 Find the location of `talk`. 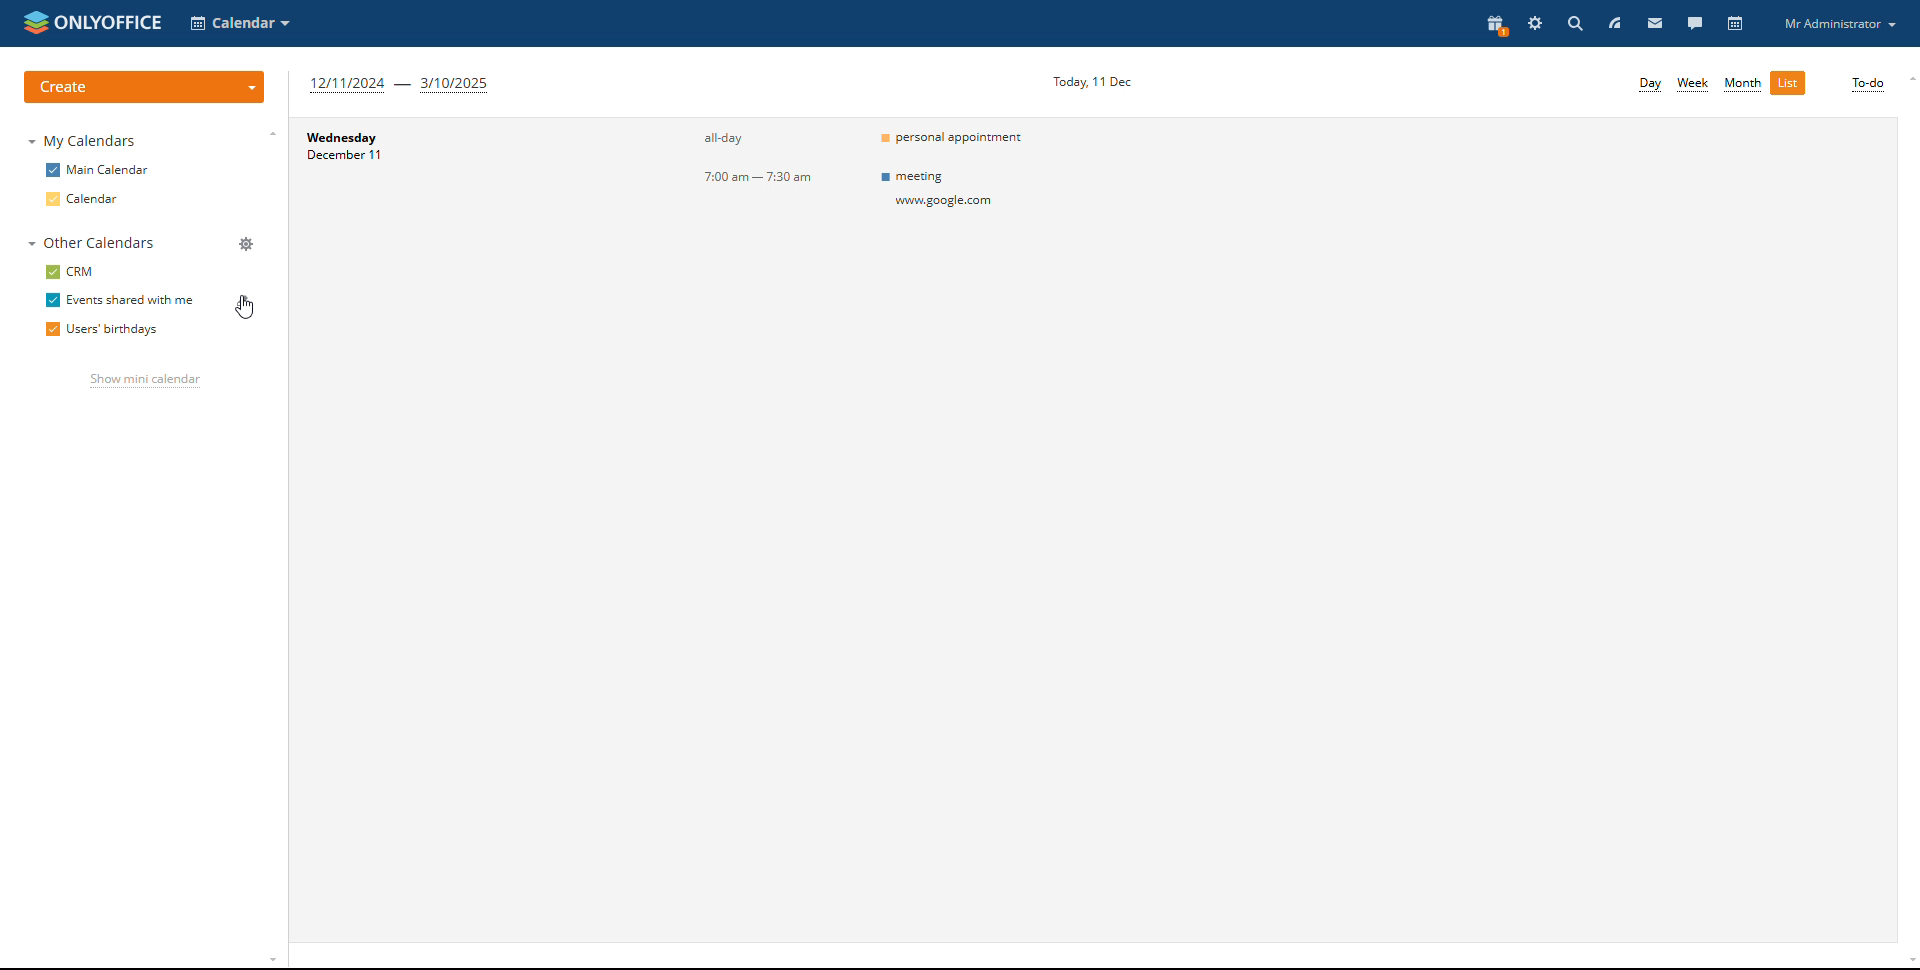

talk is located at coordinates (1693, 23).